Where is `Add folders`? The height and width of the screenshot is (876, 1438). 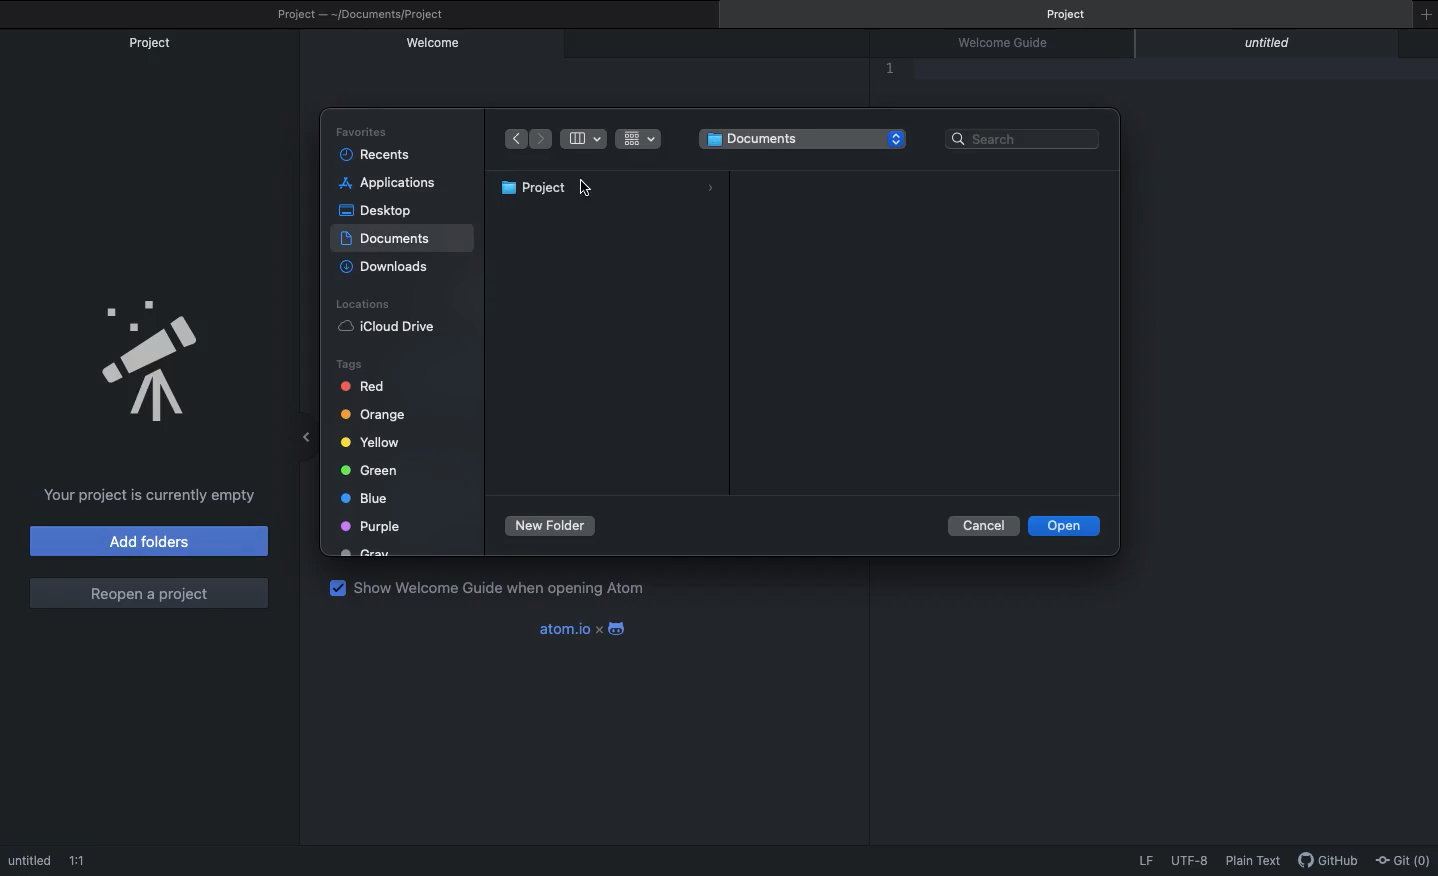
Add folders is located at coordinates (149, 541).